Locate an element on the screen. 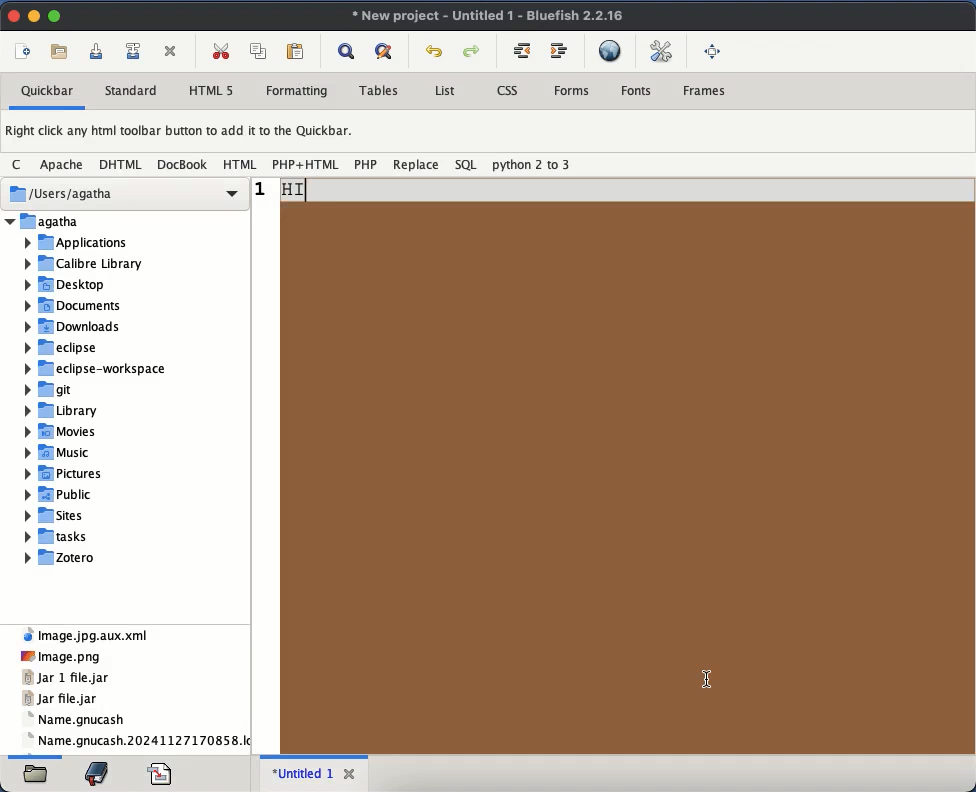  close is located at coordinates (171, 51).